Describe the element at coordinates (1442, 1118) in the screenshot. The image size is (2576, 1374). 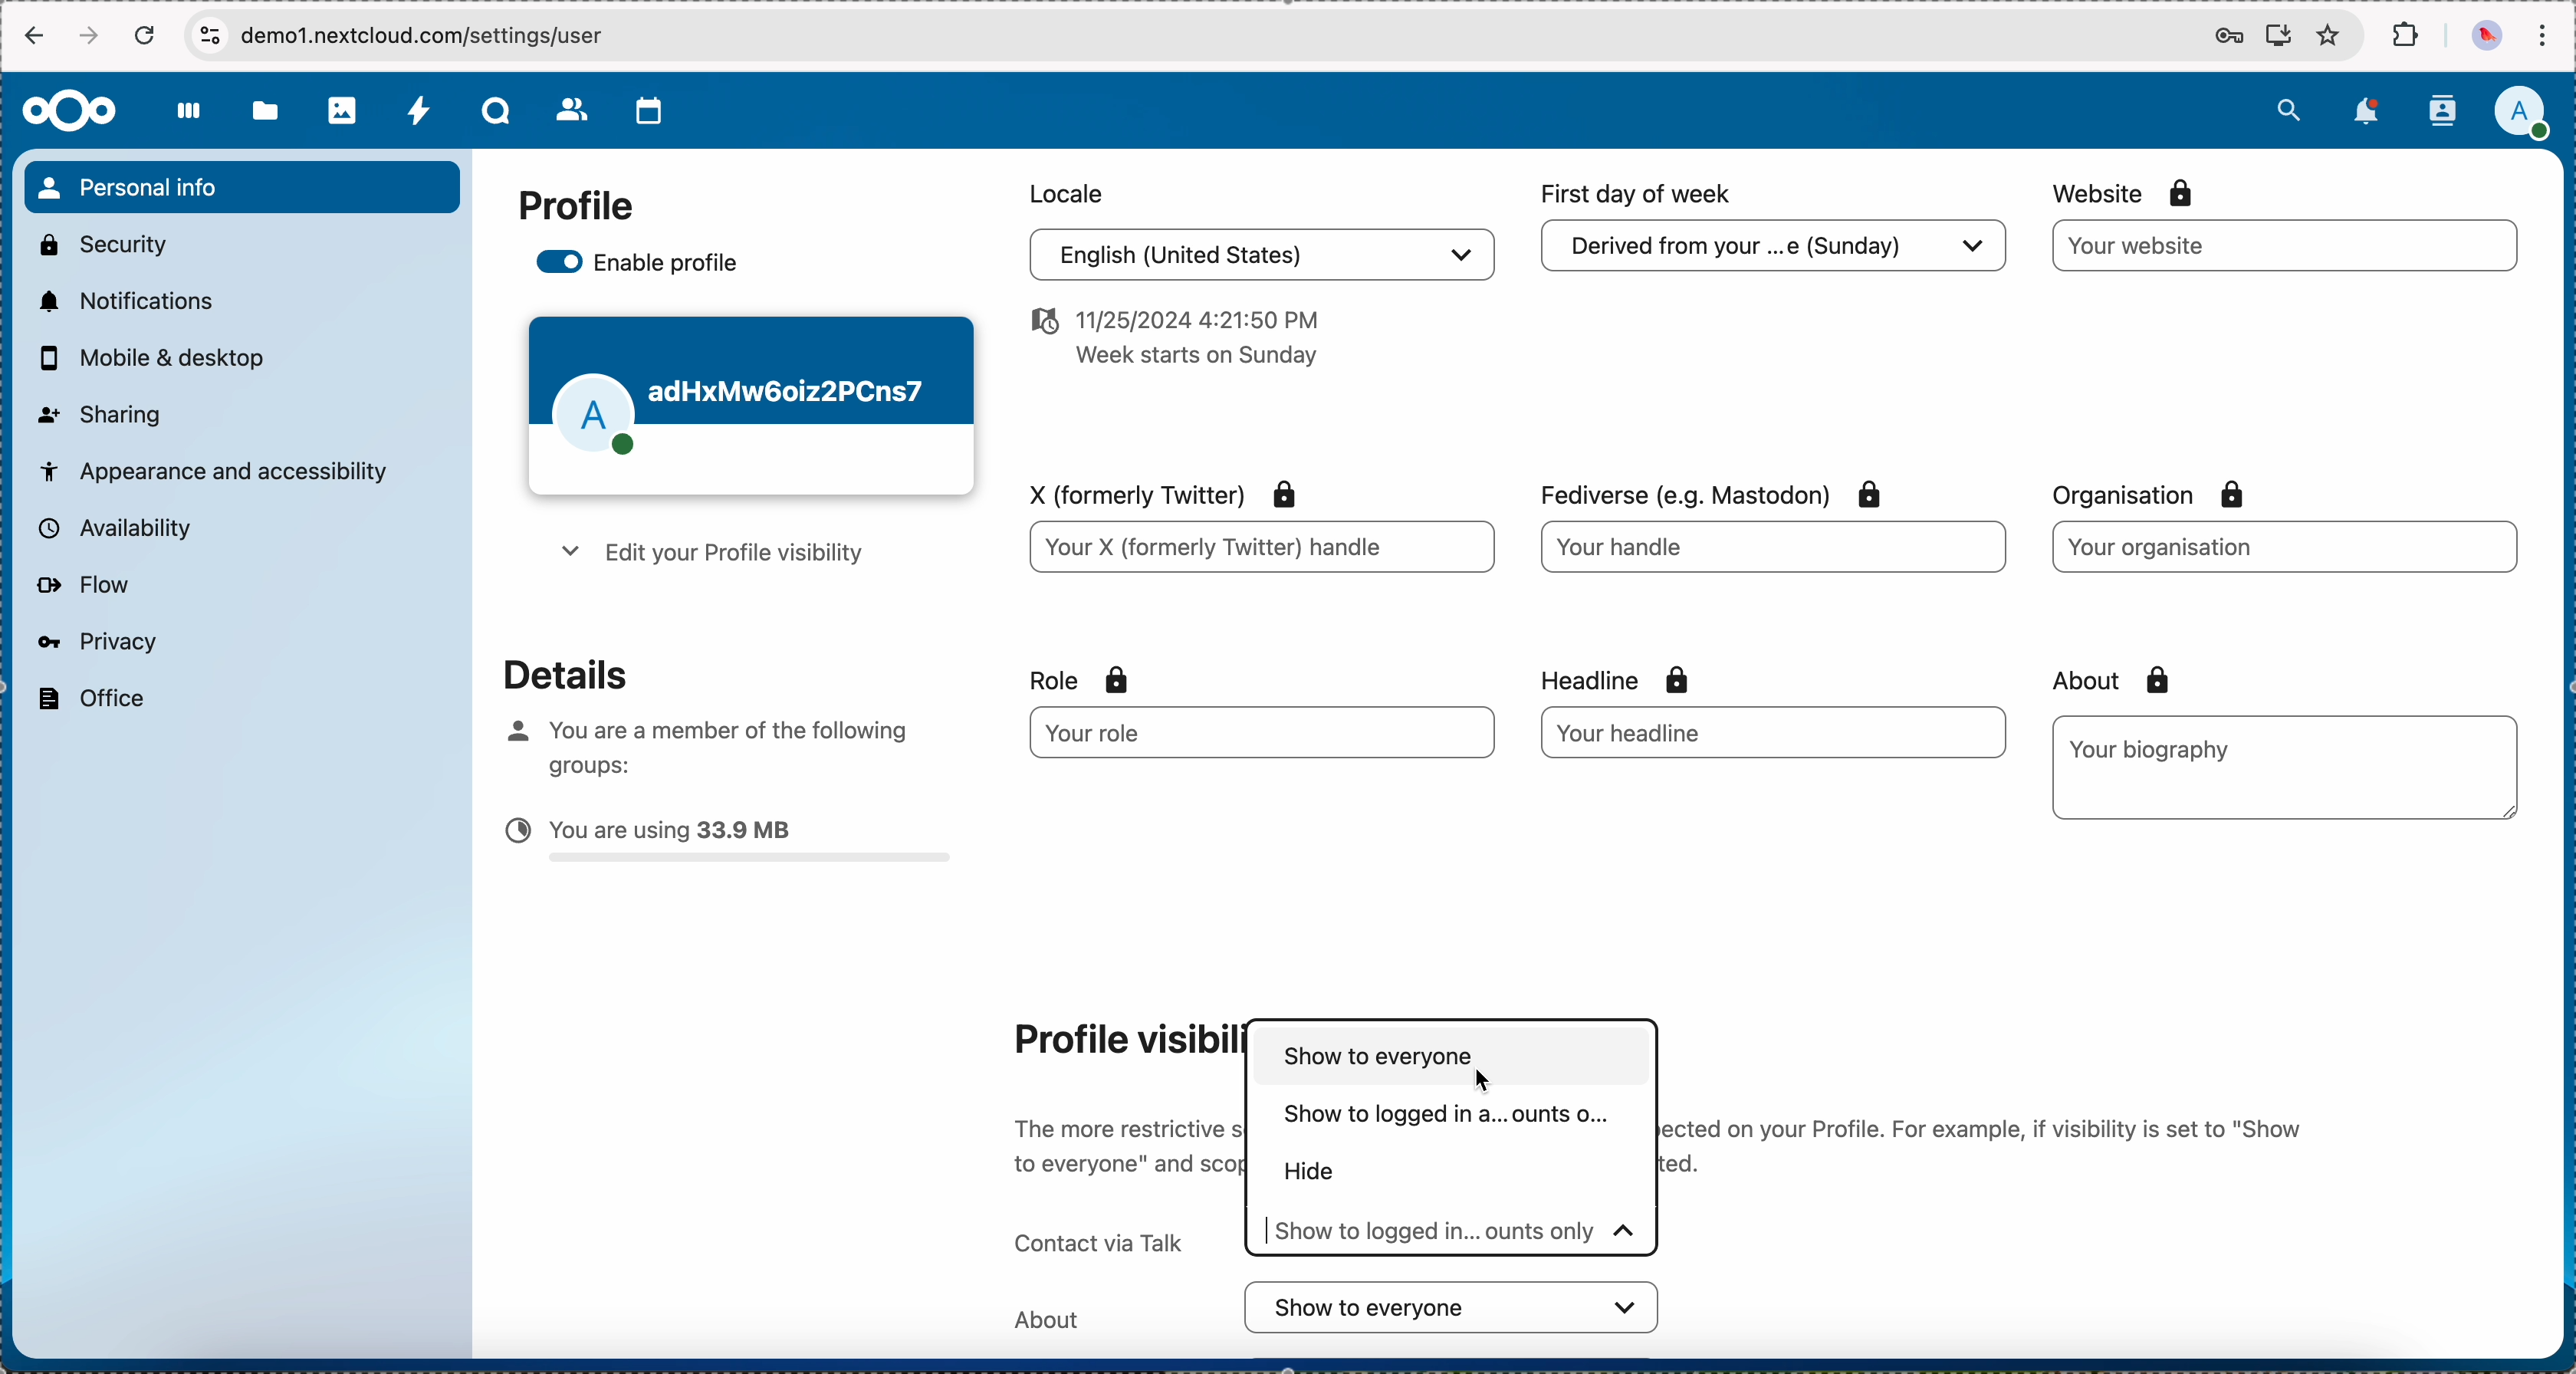
I see `show to logged in` at that location.